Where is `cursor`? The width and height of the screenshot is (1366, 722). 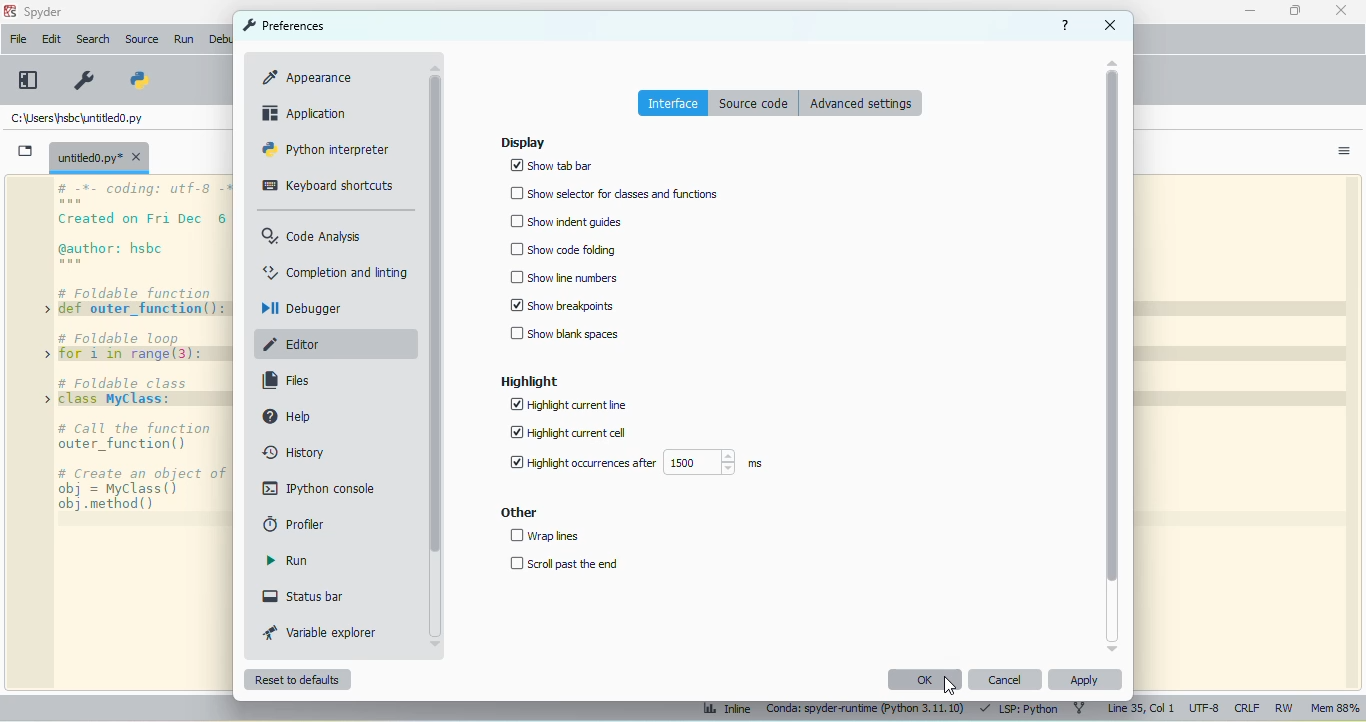 cursor is located at coordinates (949, 685).